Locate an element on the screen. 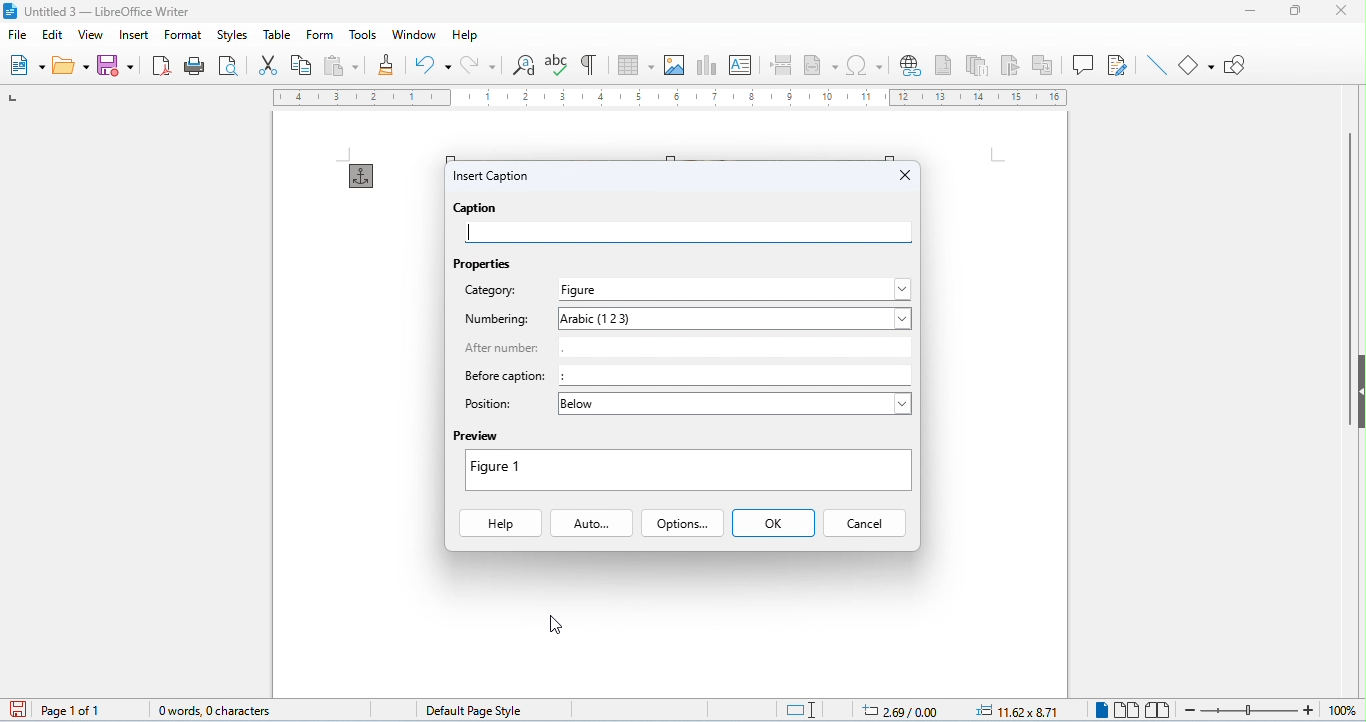 This screenshot has height=722, width=1366. insert special characters is located at coordinates (866, 65).